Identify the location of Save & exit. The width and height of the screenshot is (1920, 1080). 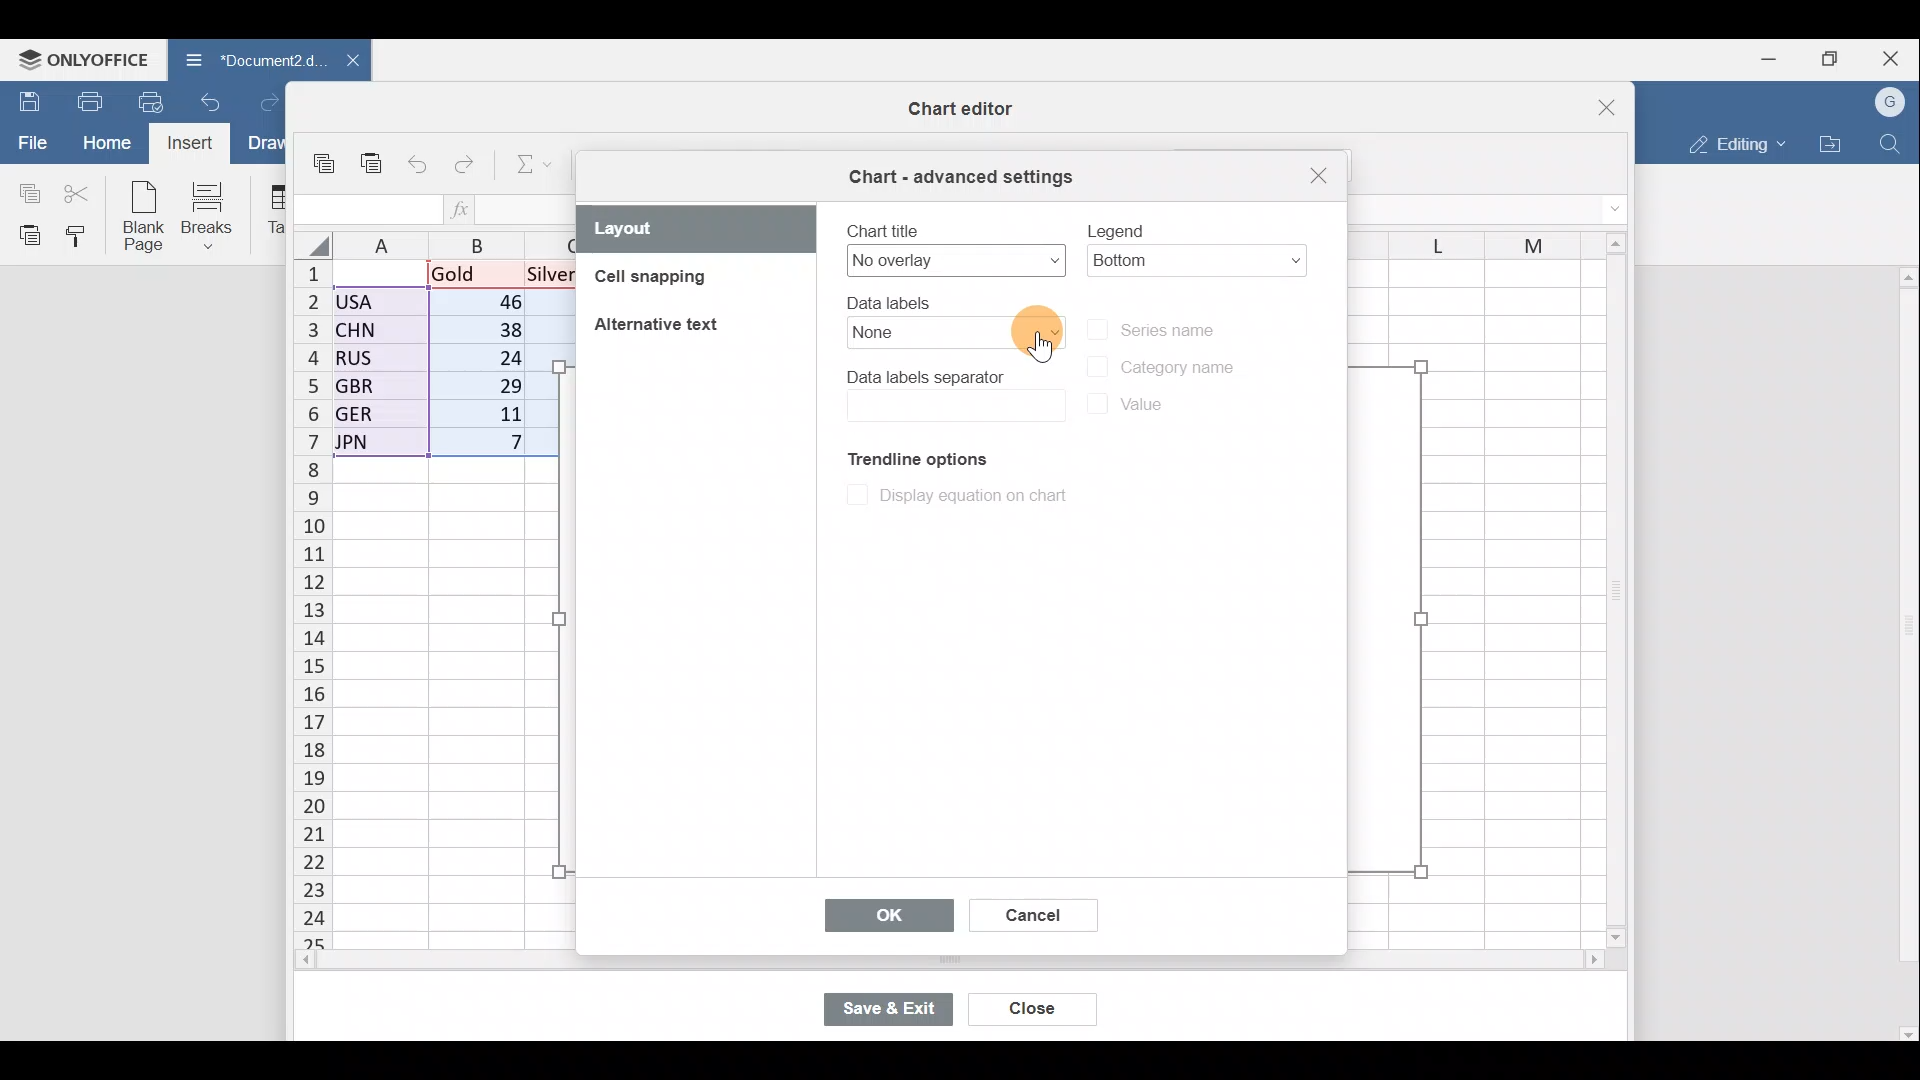
(899, 1011).